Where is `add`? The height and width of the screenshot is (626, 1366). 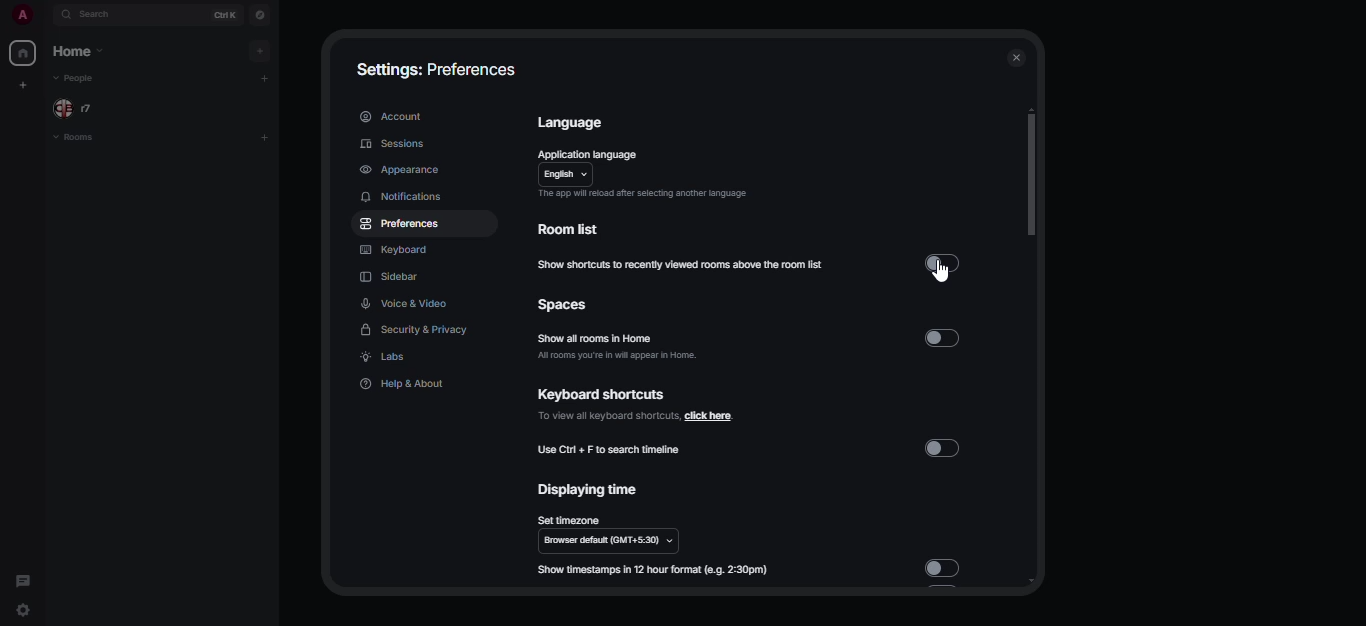 add is located at coordinates (266, 135).